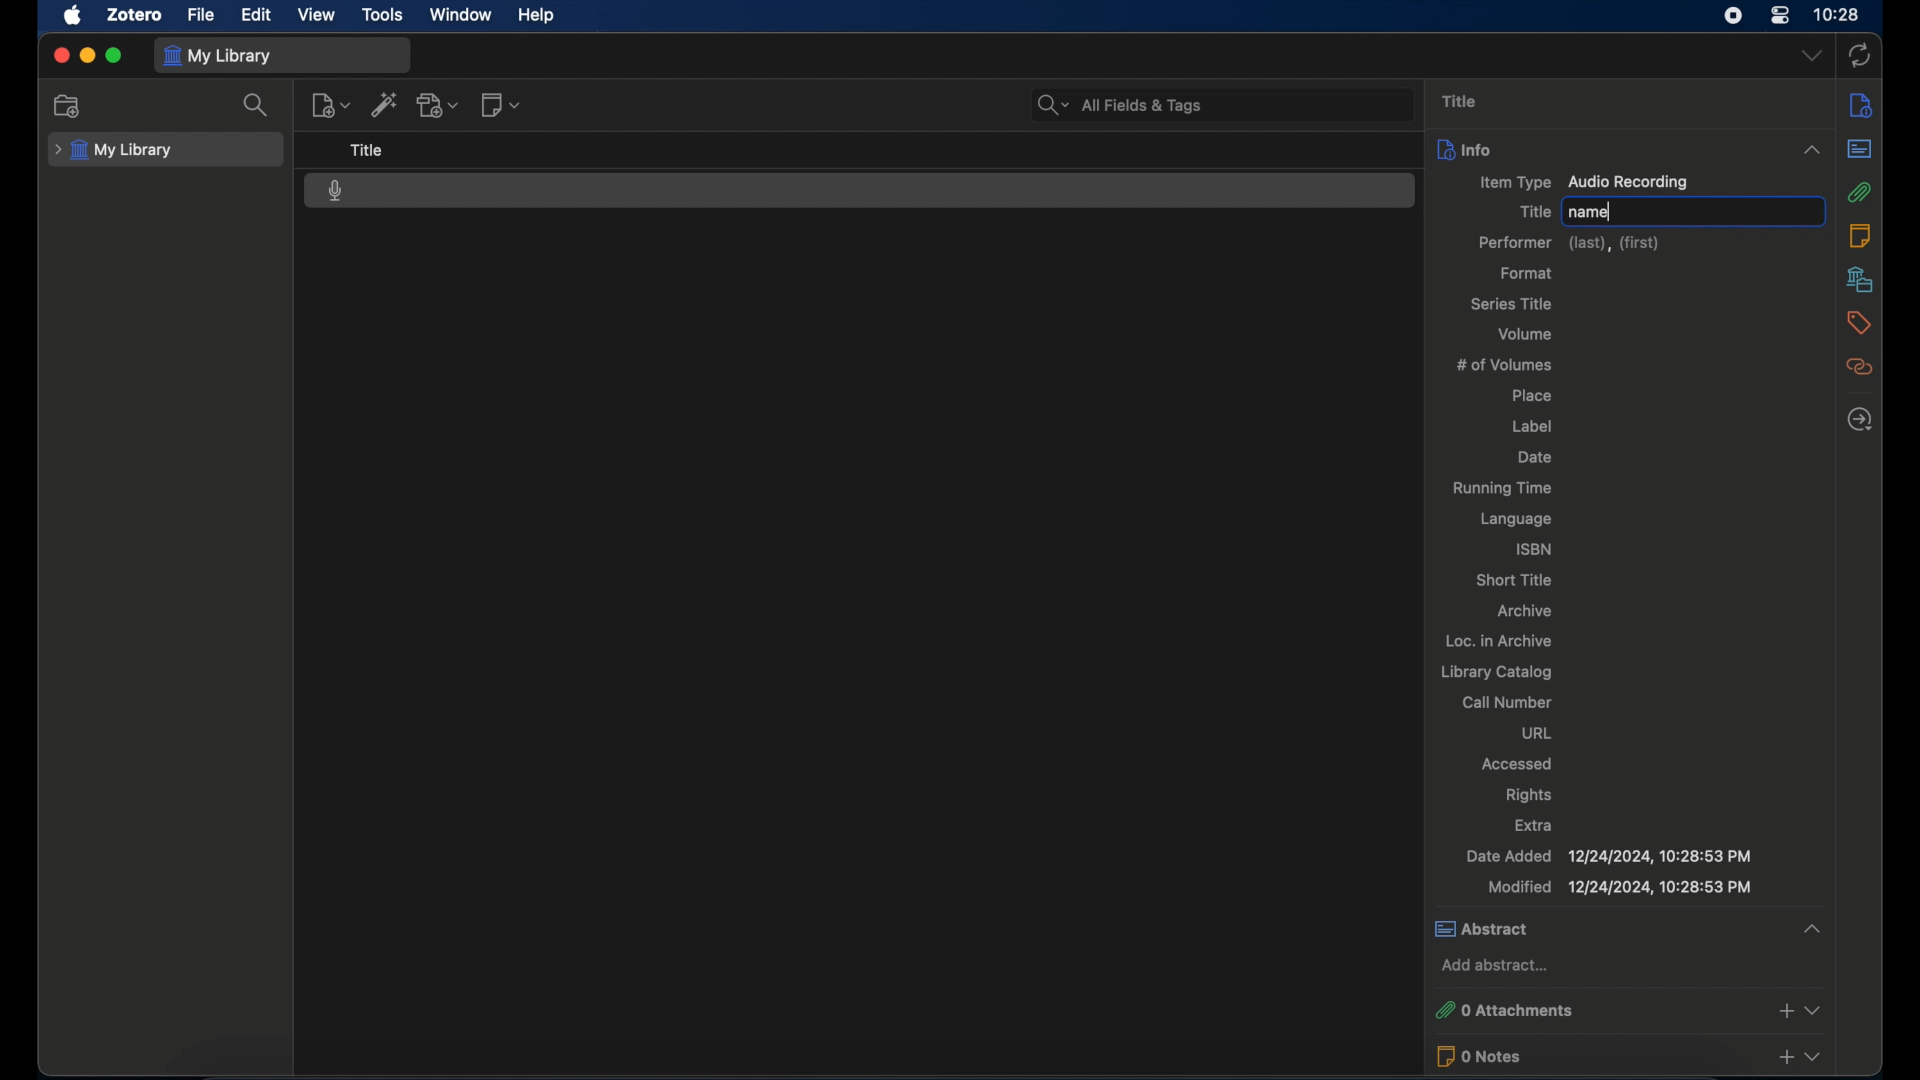 This screenshot has width=1920, height=1080. What do you see at coordinates (1570, 243) in the screenshot?
I see `performer` at bounding box center [1570, 243].